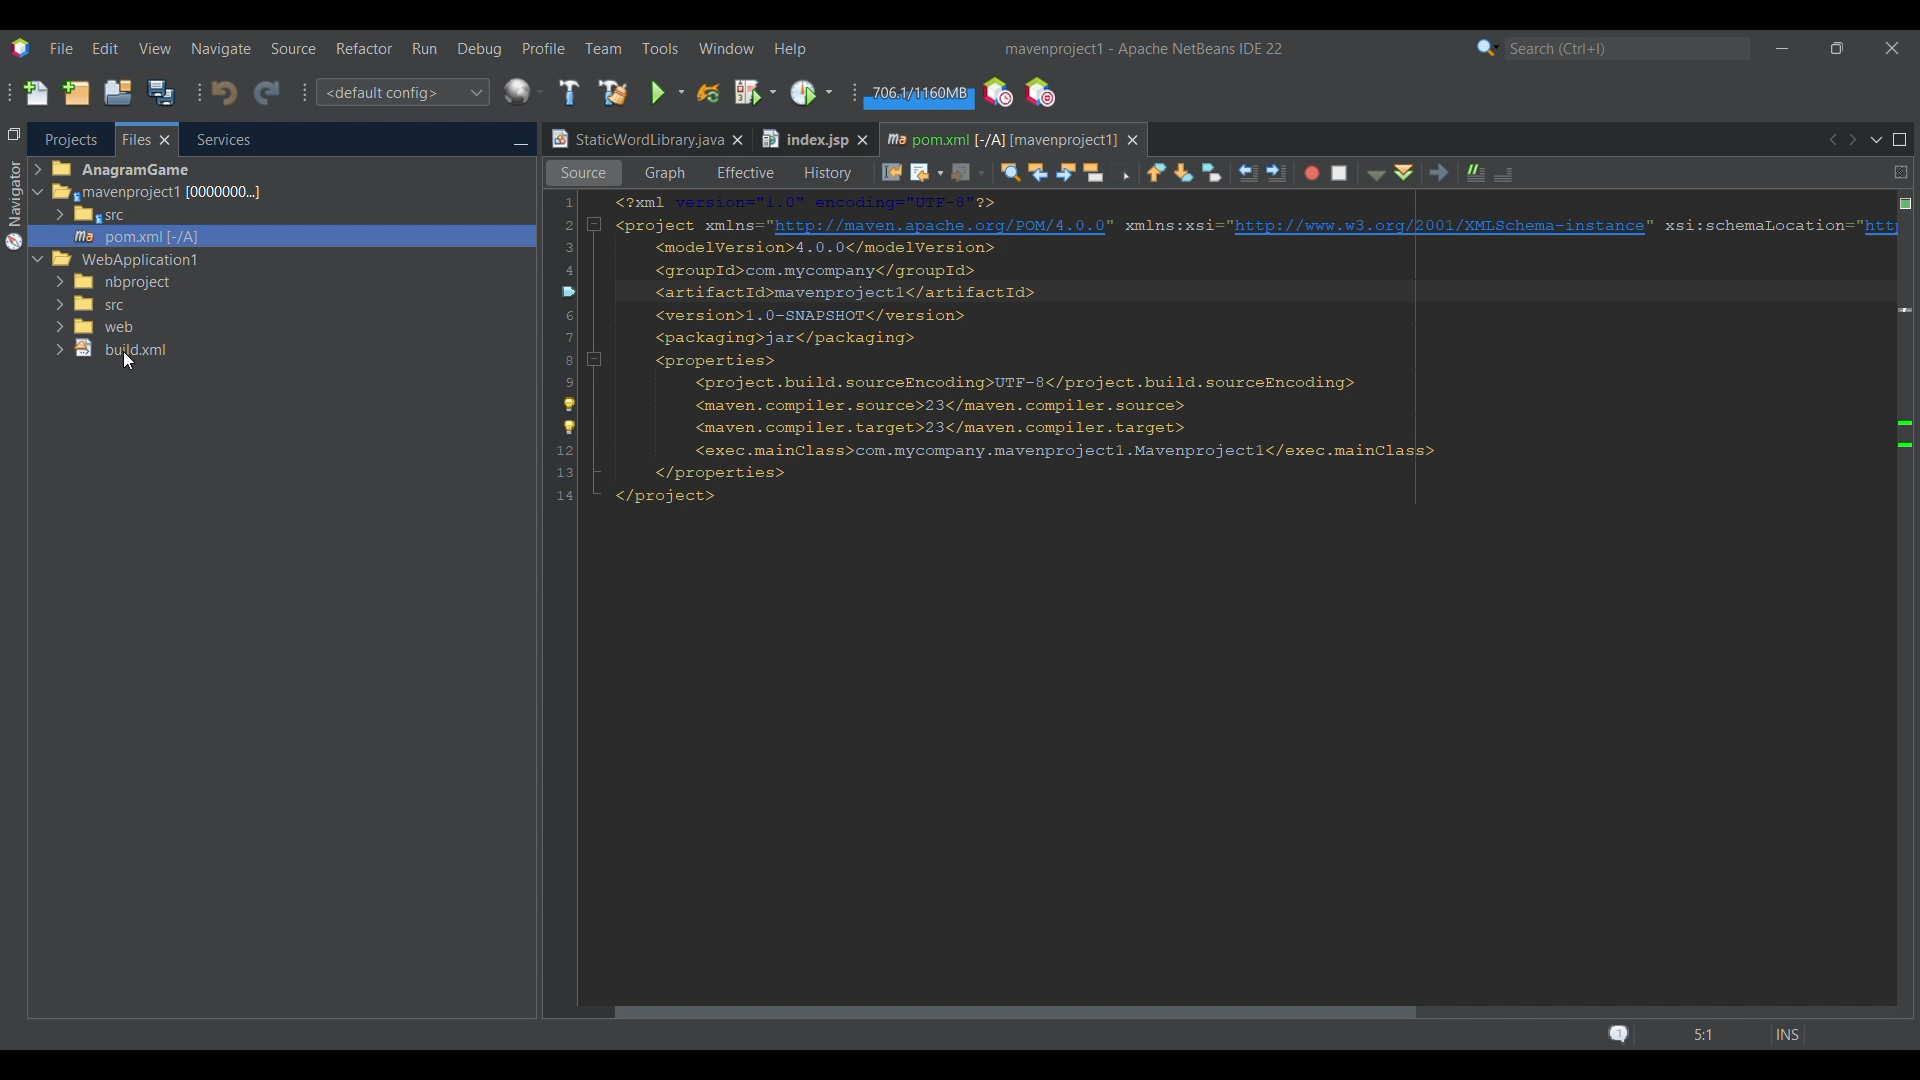  What do you see at coordinates (962, 172) in the screenshot?
I see `Forward options` at bounding box center [962, 172].